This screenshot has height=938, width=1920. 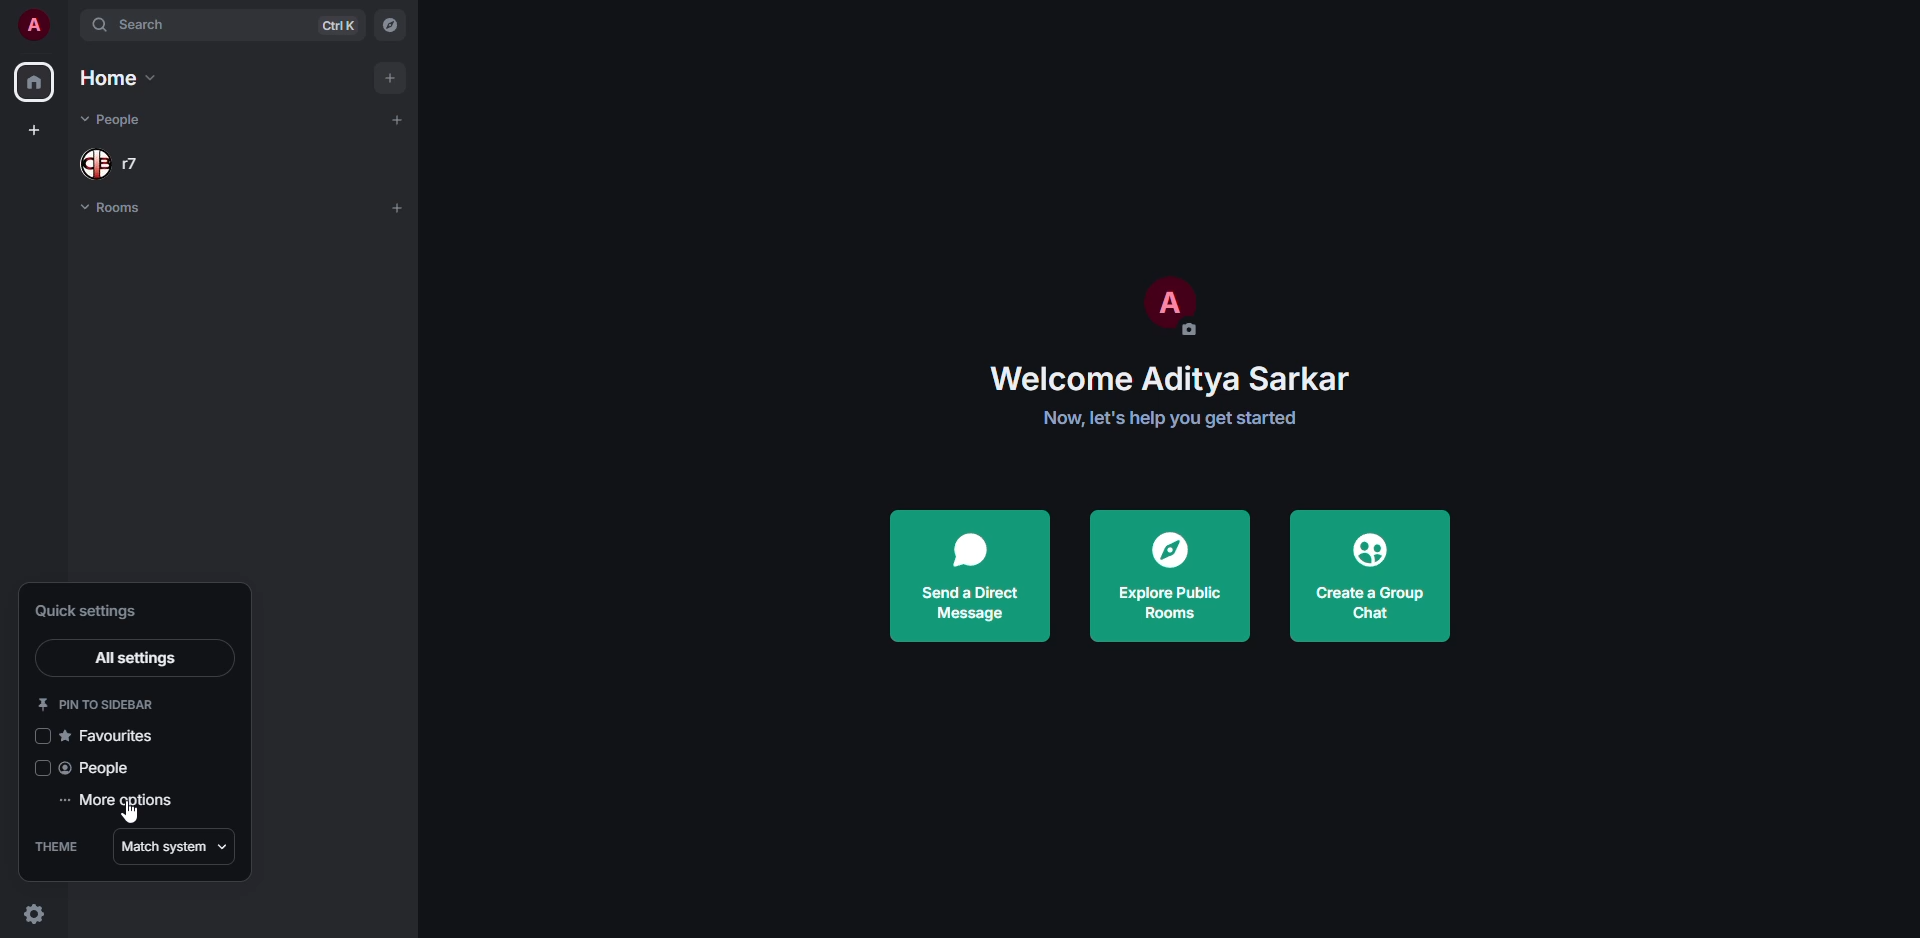 What do you see at coordinates (40, 736) in the screenshot?
I see `click to enable` at bounding box center [40, 736].